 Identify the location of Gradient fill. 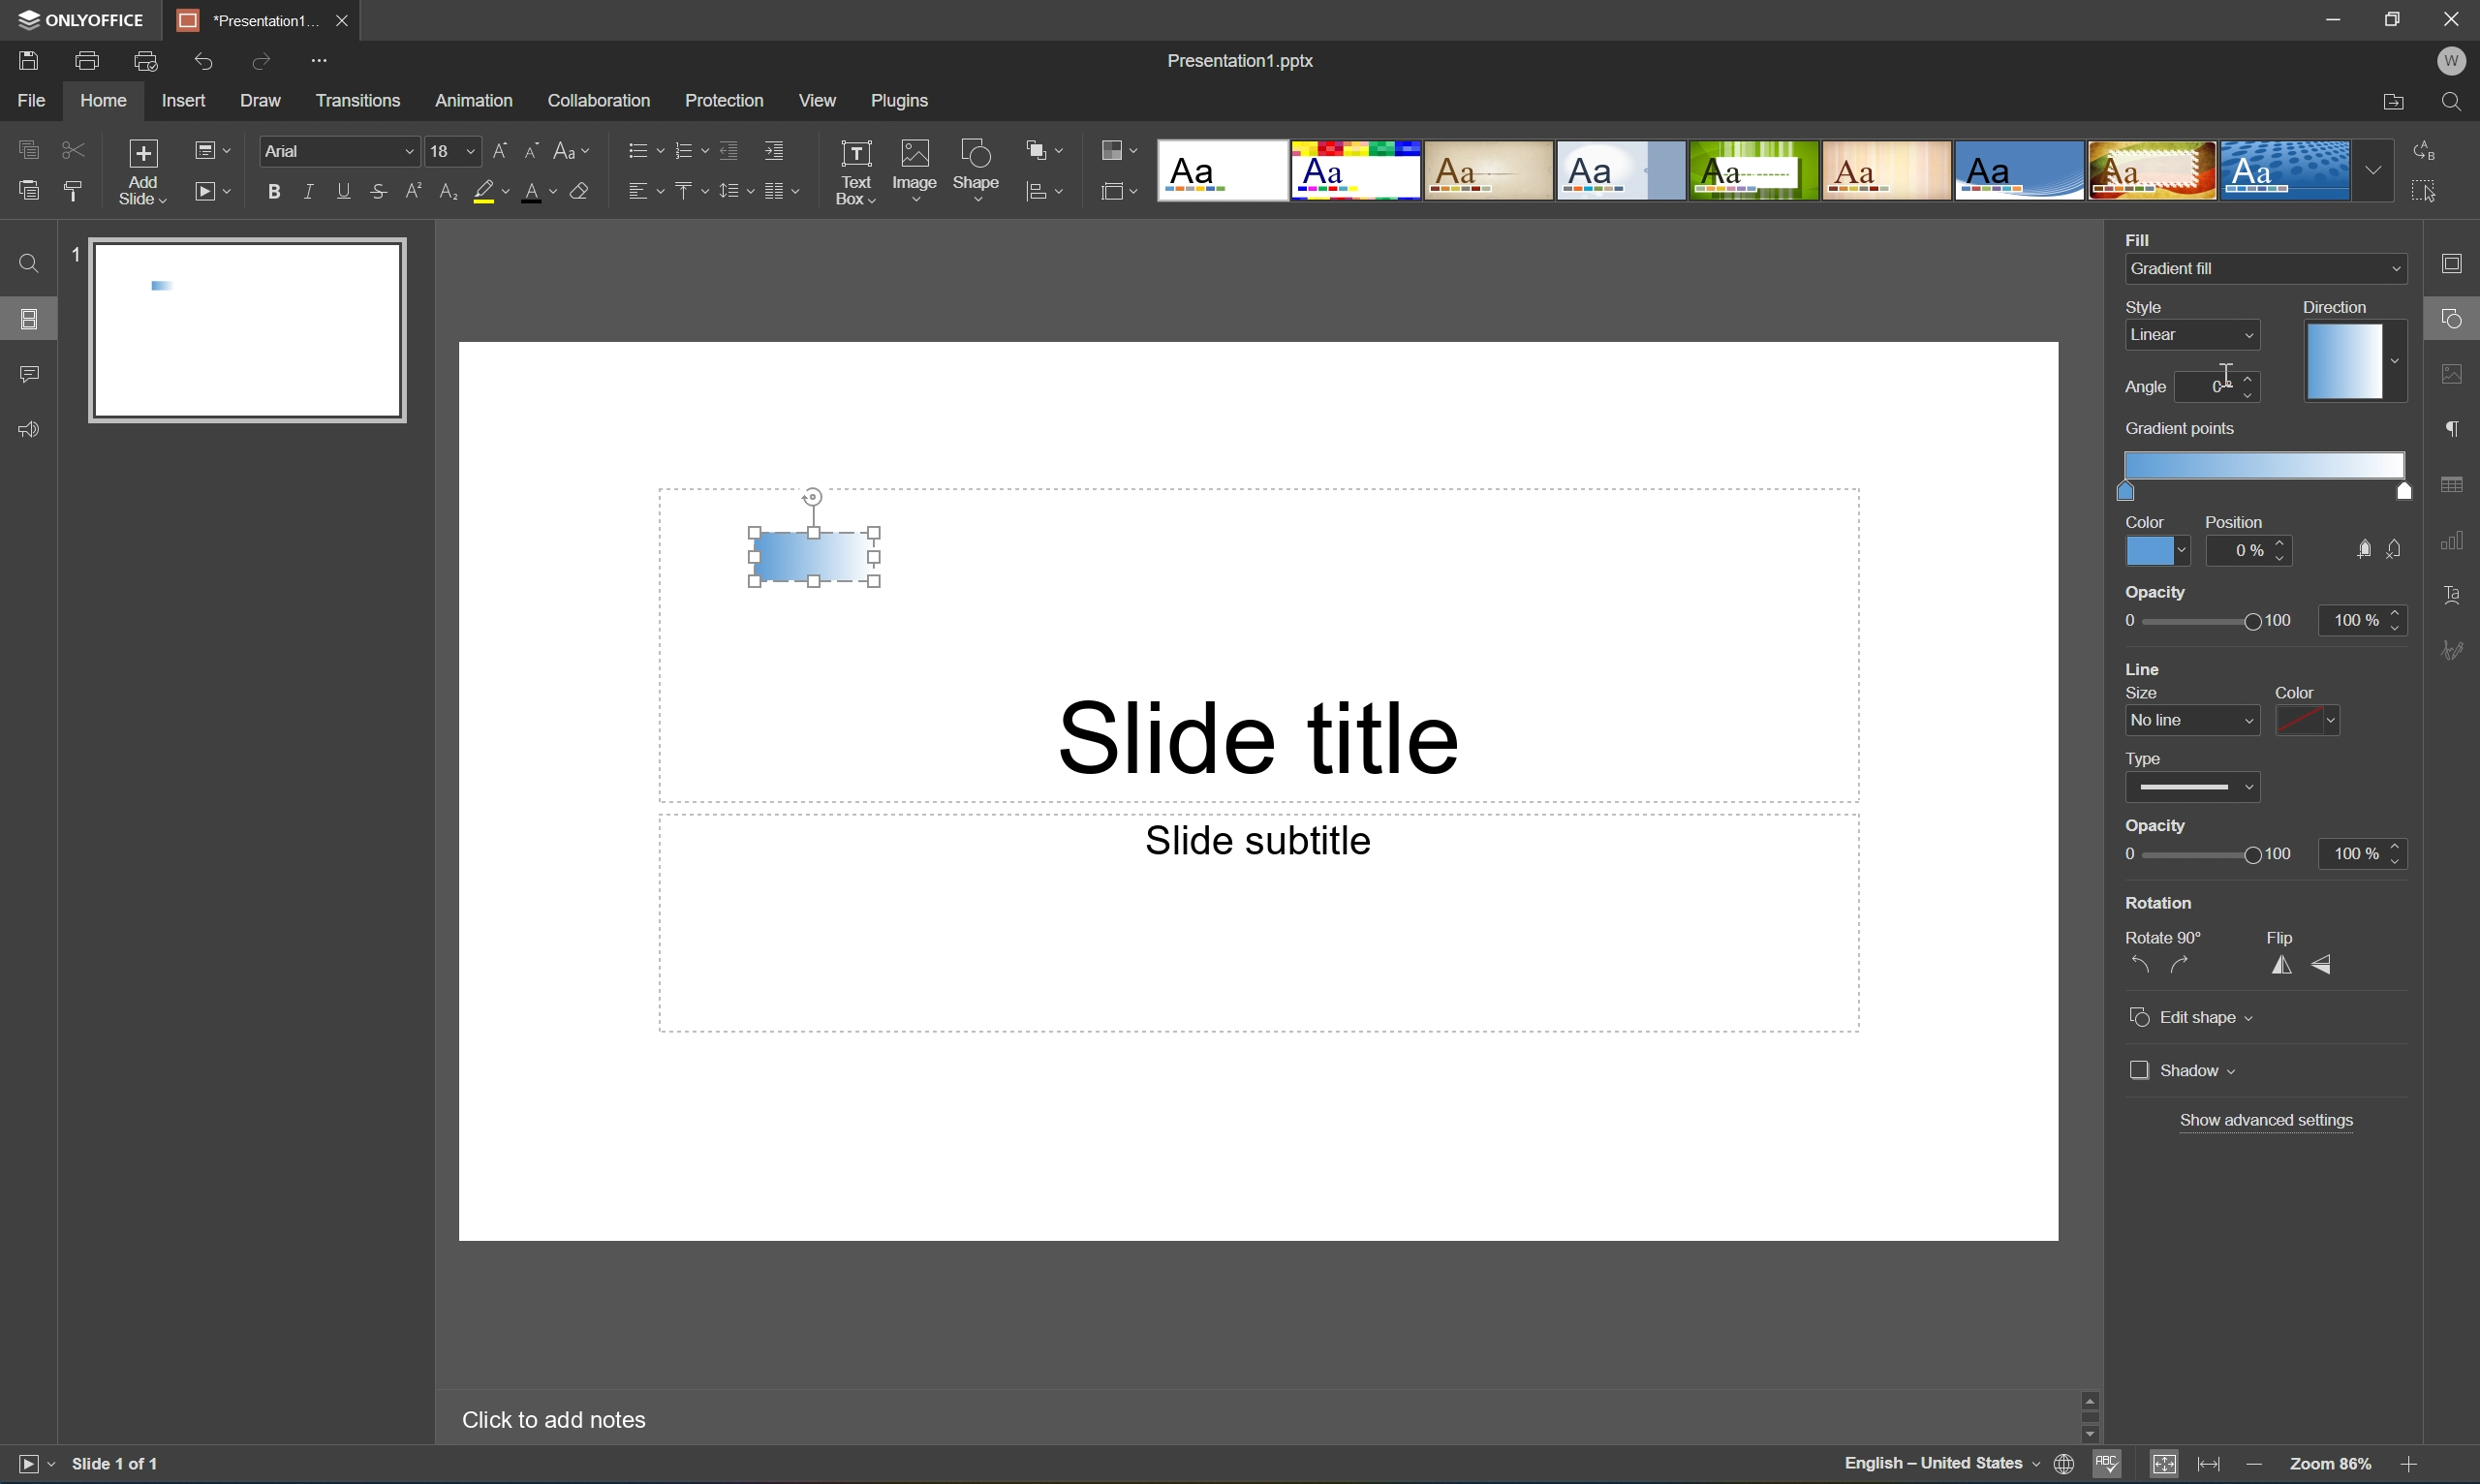
(816, 556).